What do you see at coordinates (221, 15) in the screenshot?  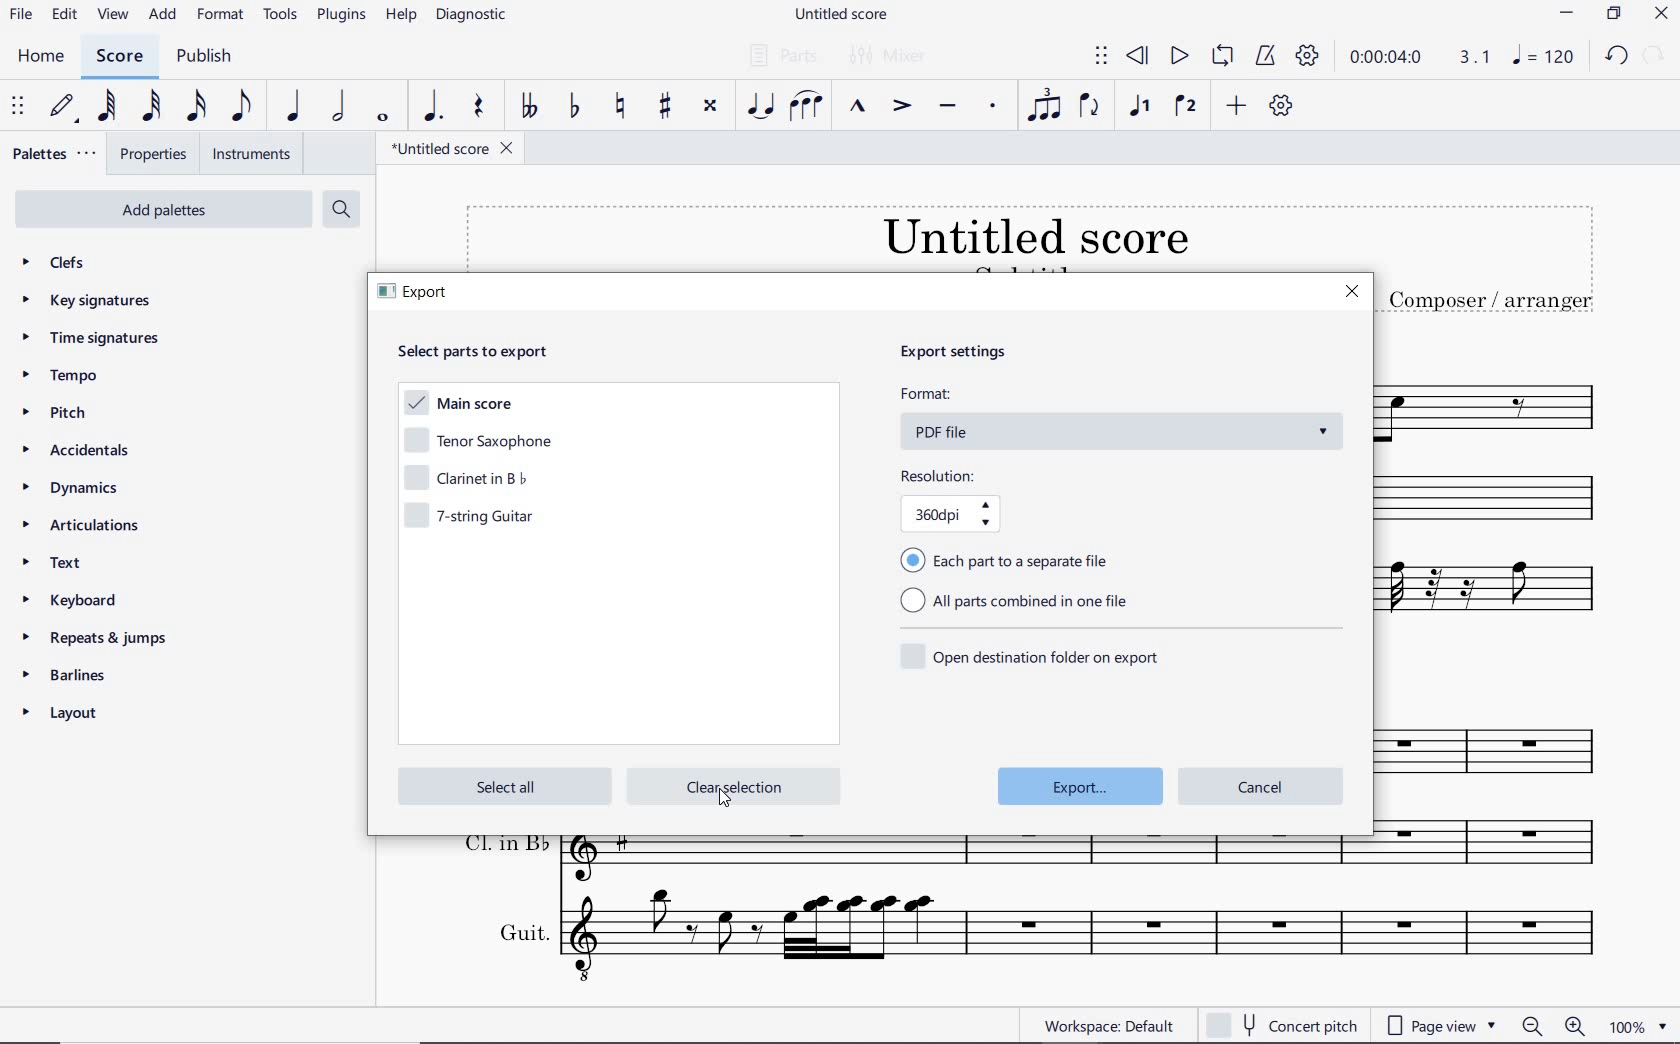 I see `FORMAT` at bounding box center [221, 15].